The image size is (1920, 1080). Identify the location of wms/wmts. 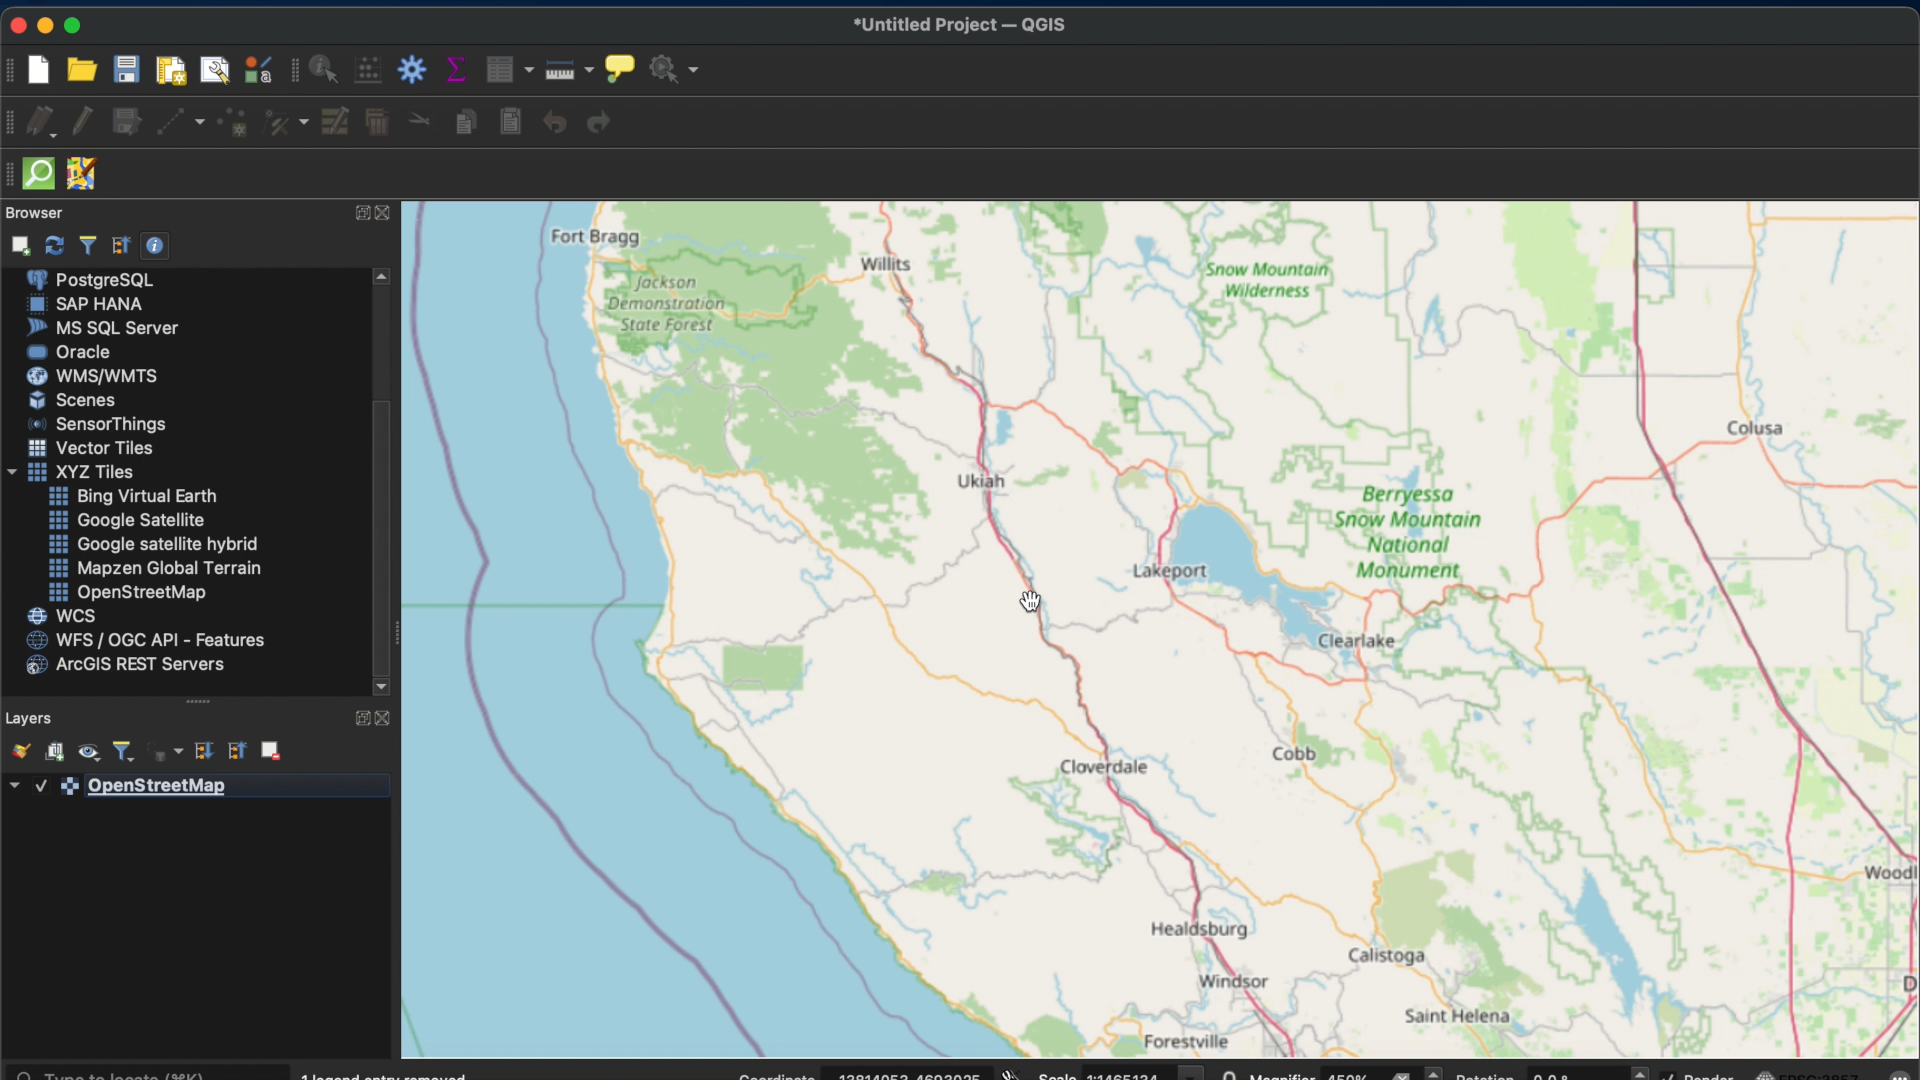
(88, 375).